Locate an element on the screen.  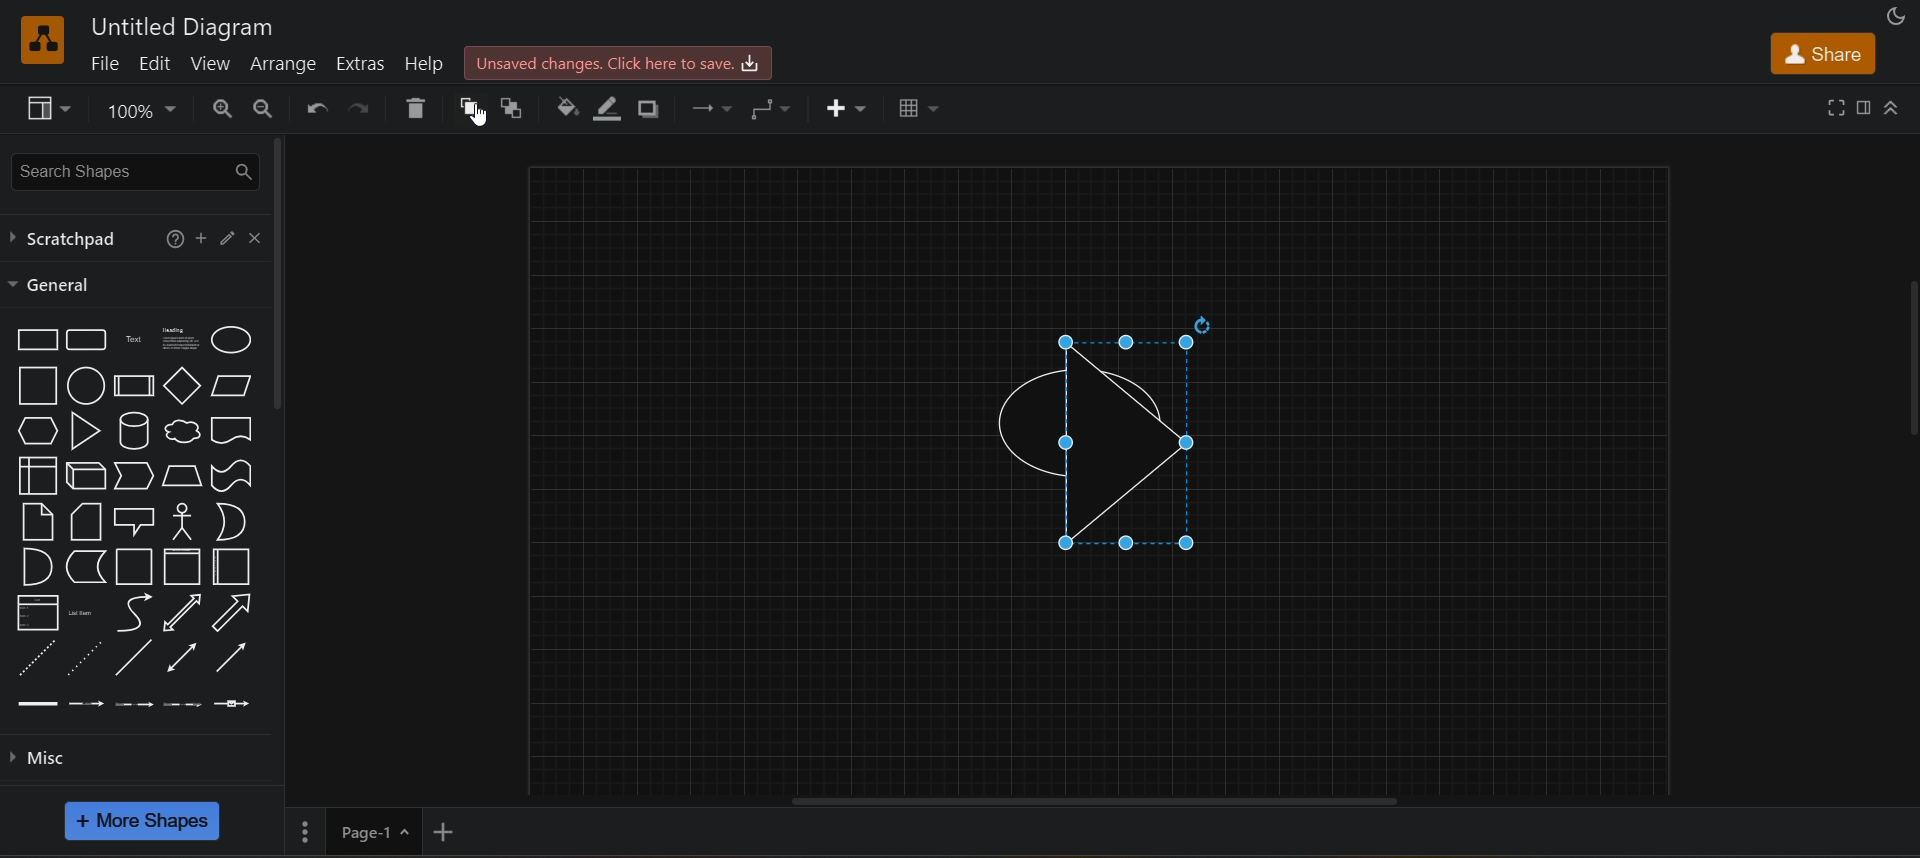
misc is located at coordinates (52, 759).